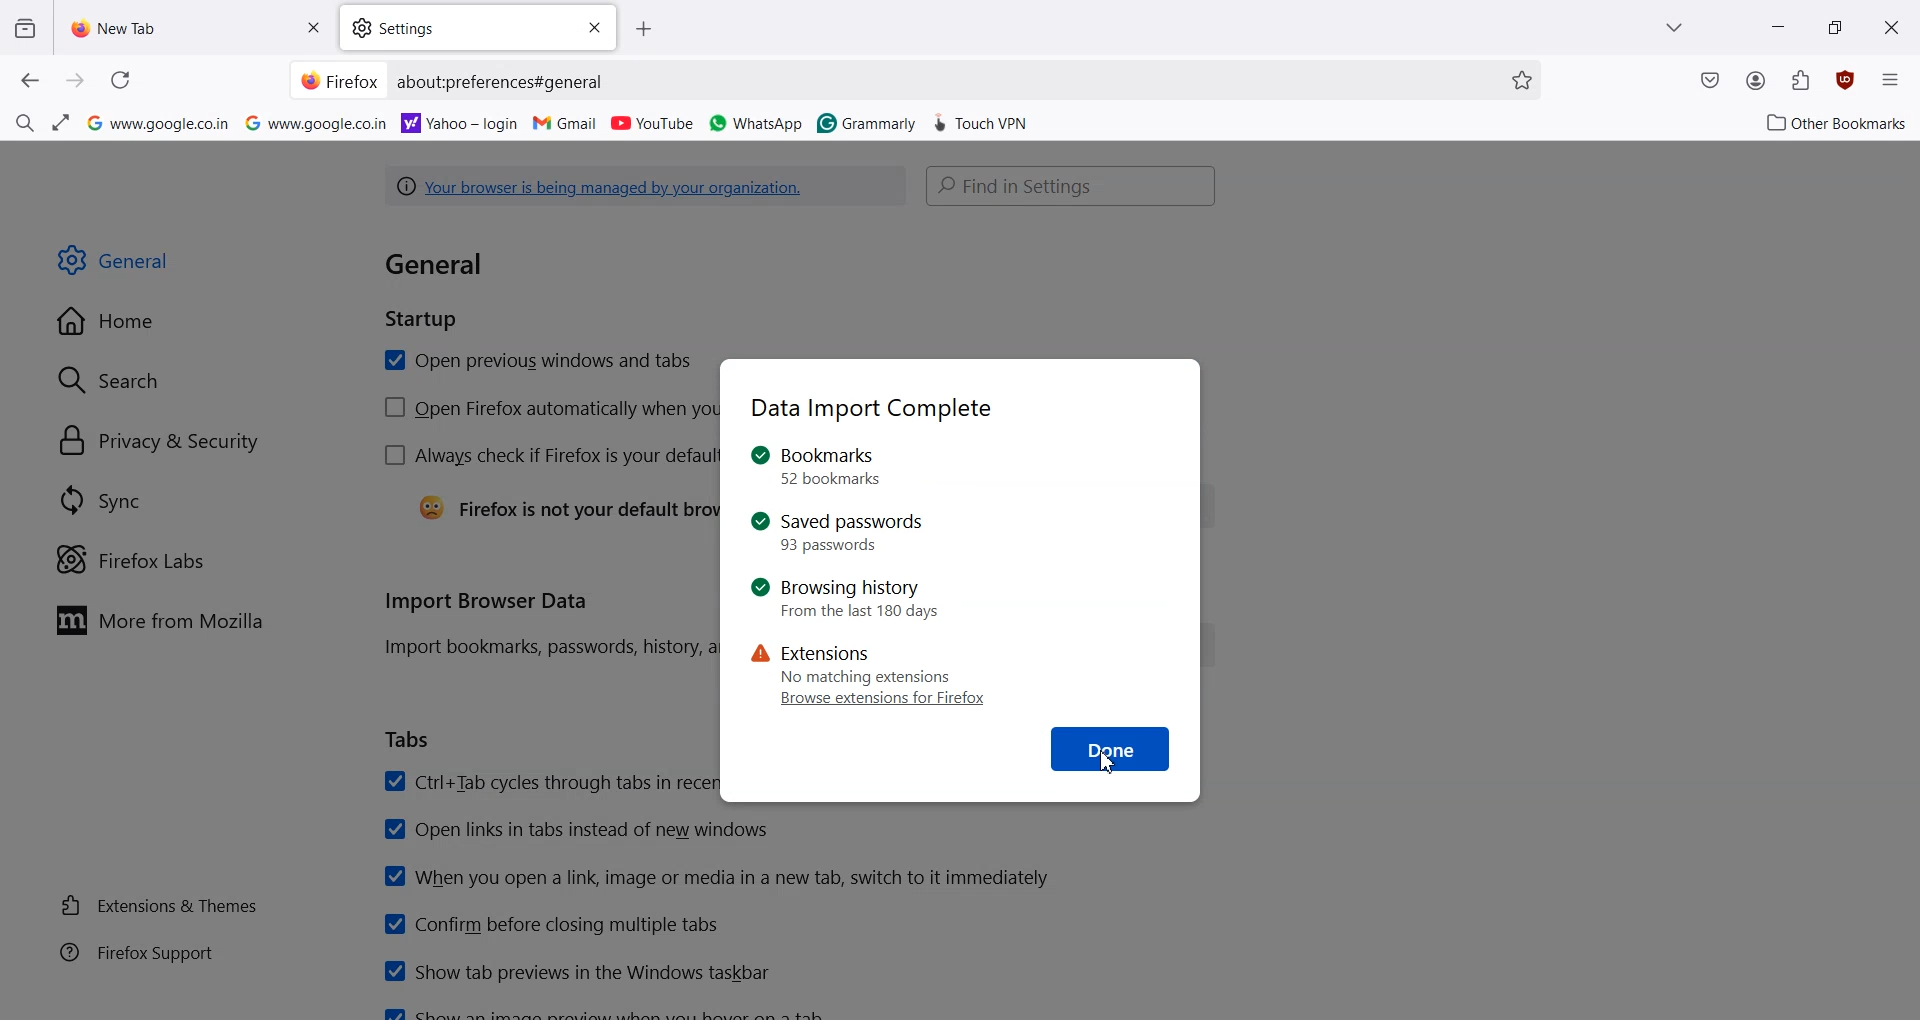 This screenshot has width=1920, height=1020. Describe the element at coordinates (1890, 77) in the screenshot. I see `Open application menu` at that location.